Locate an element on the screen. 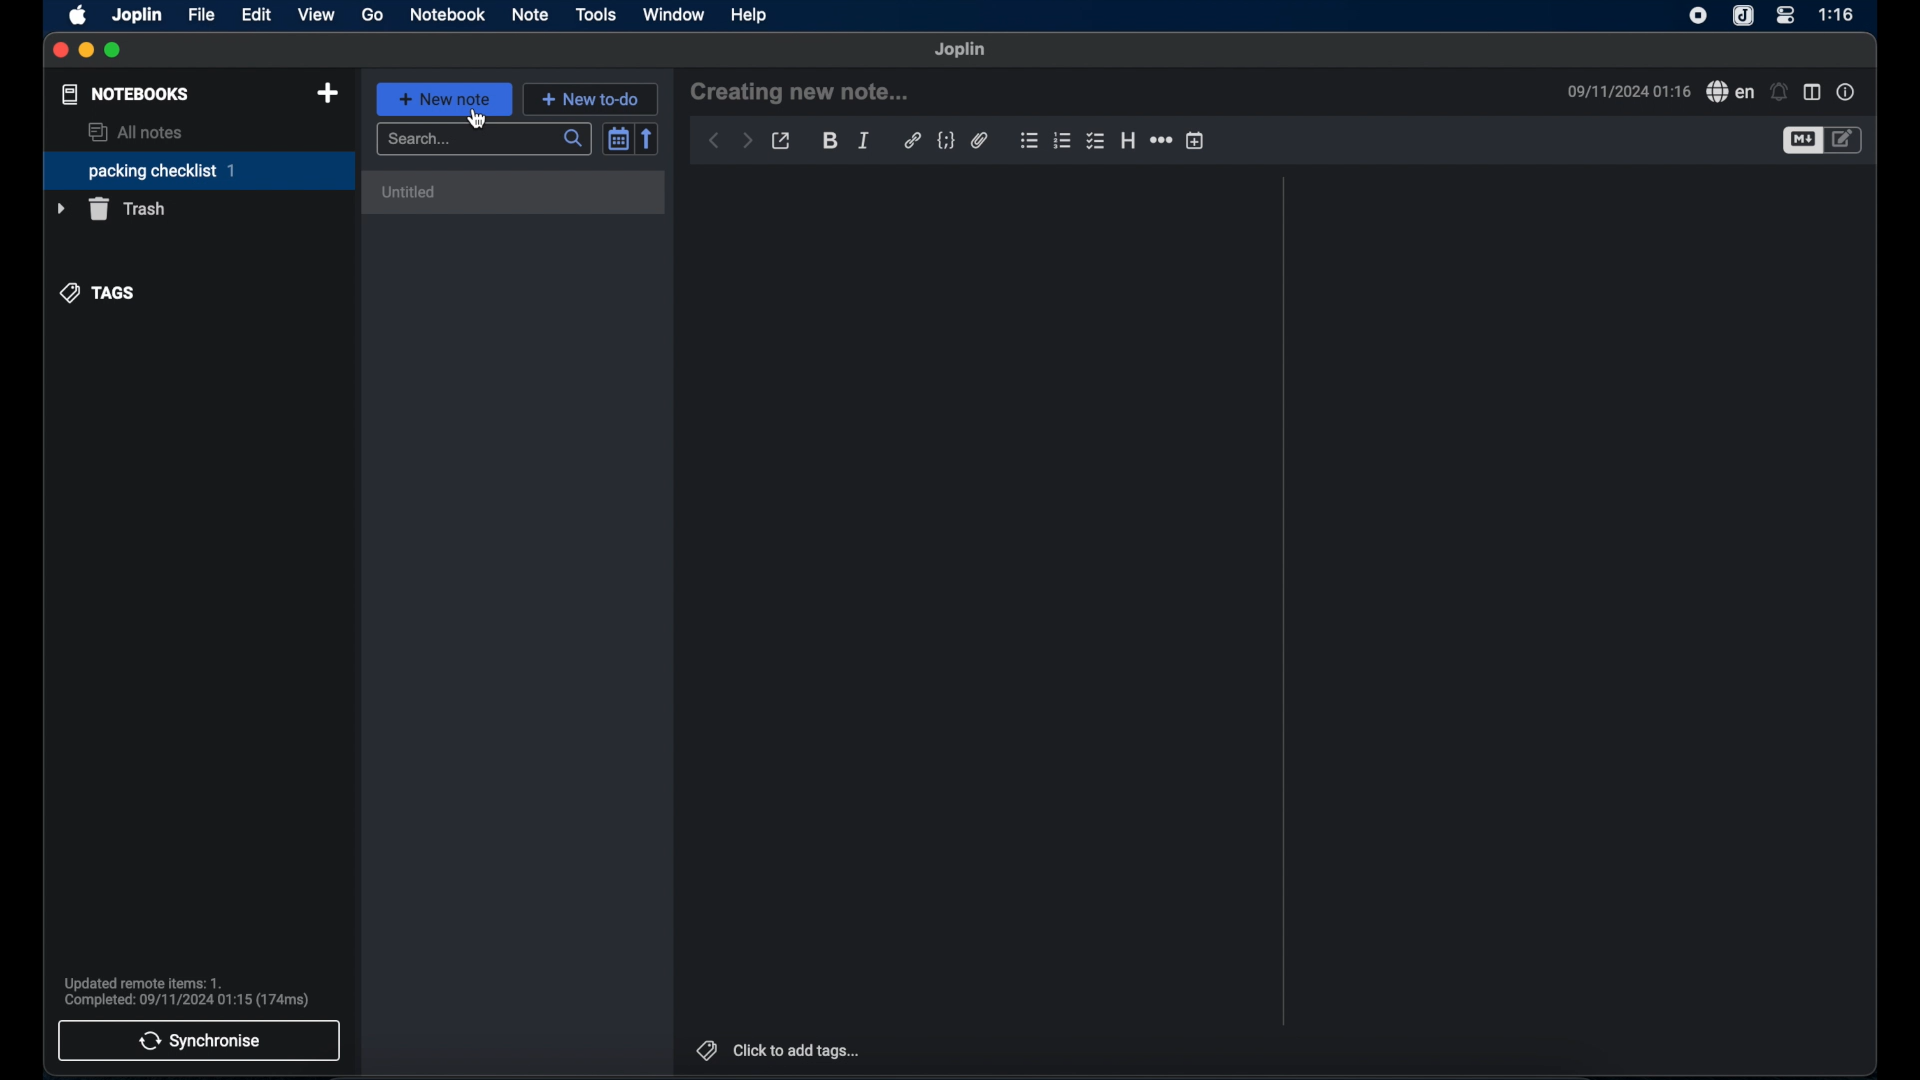 The image size is (1920, 1080). insert time is located at coordinates (1196, 141).